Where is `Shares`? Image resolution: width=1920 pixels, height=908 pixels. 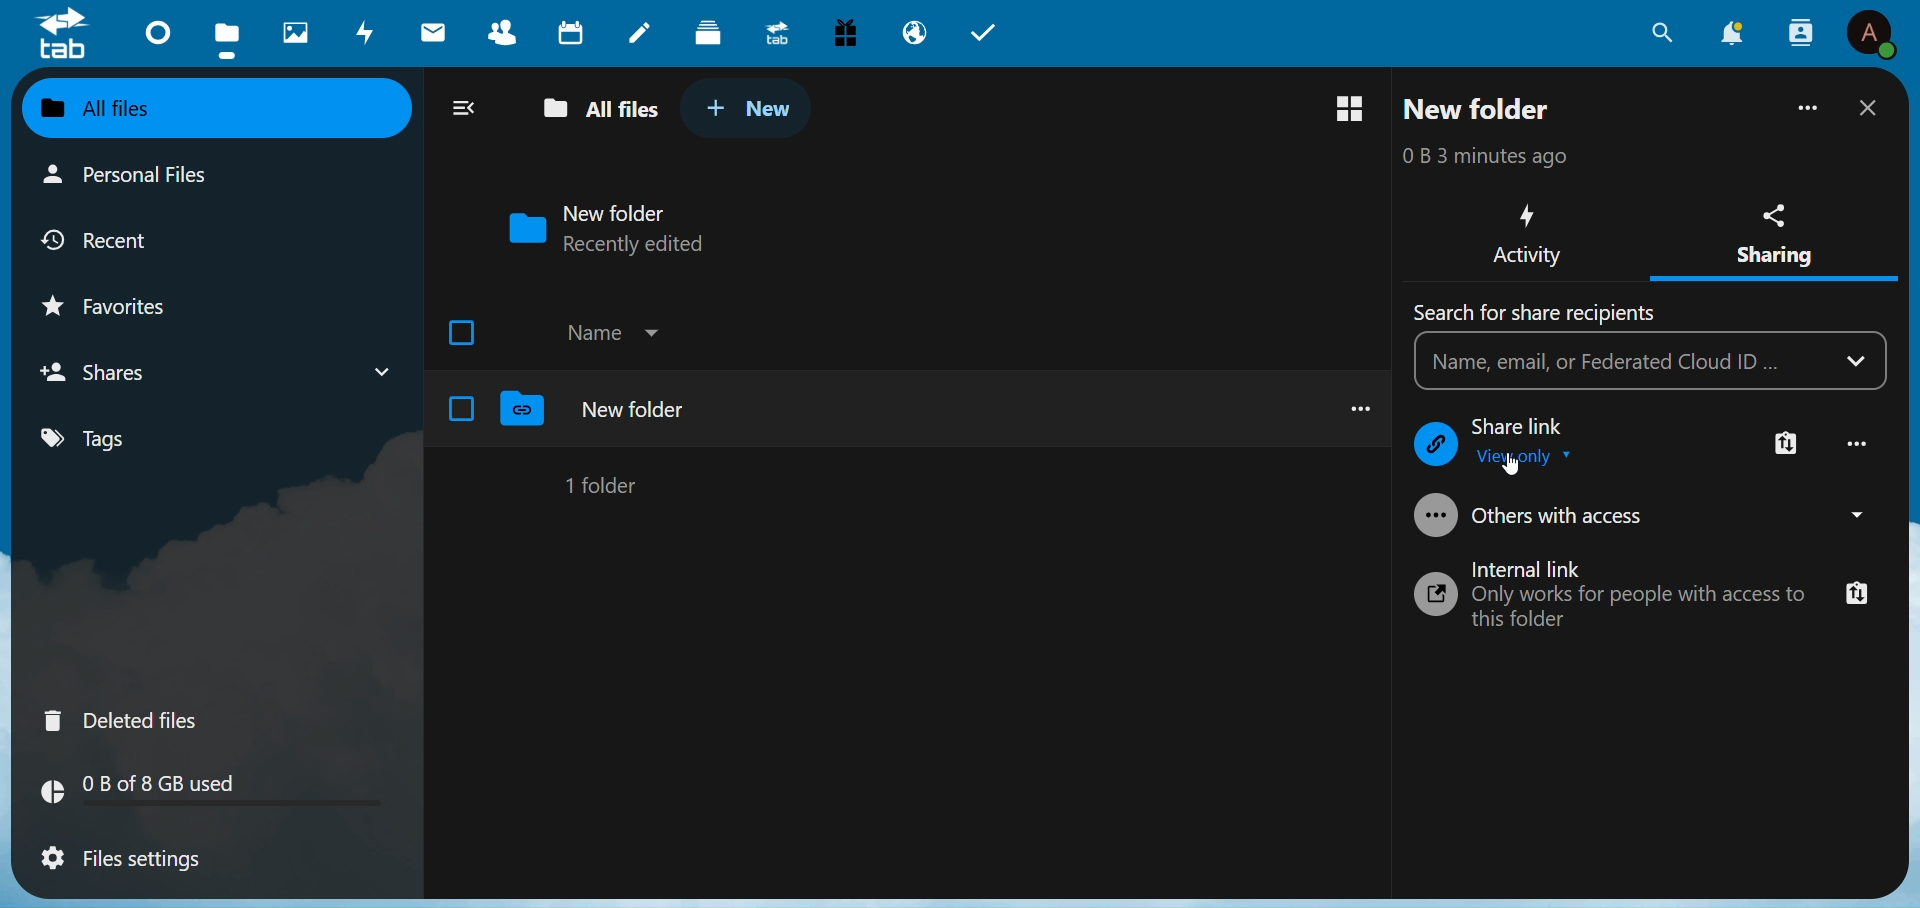
Shares is located at coordinates (107, 371).